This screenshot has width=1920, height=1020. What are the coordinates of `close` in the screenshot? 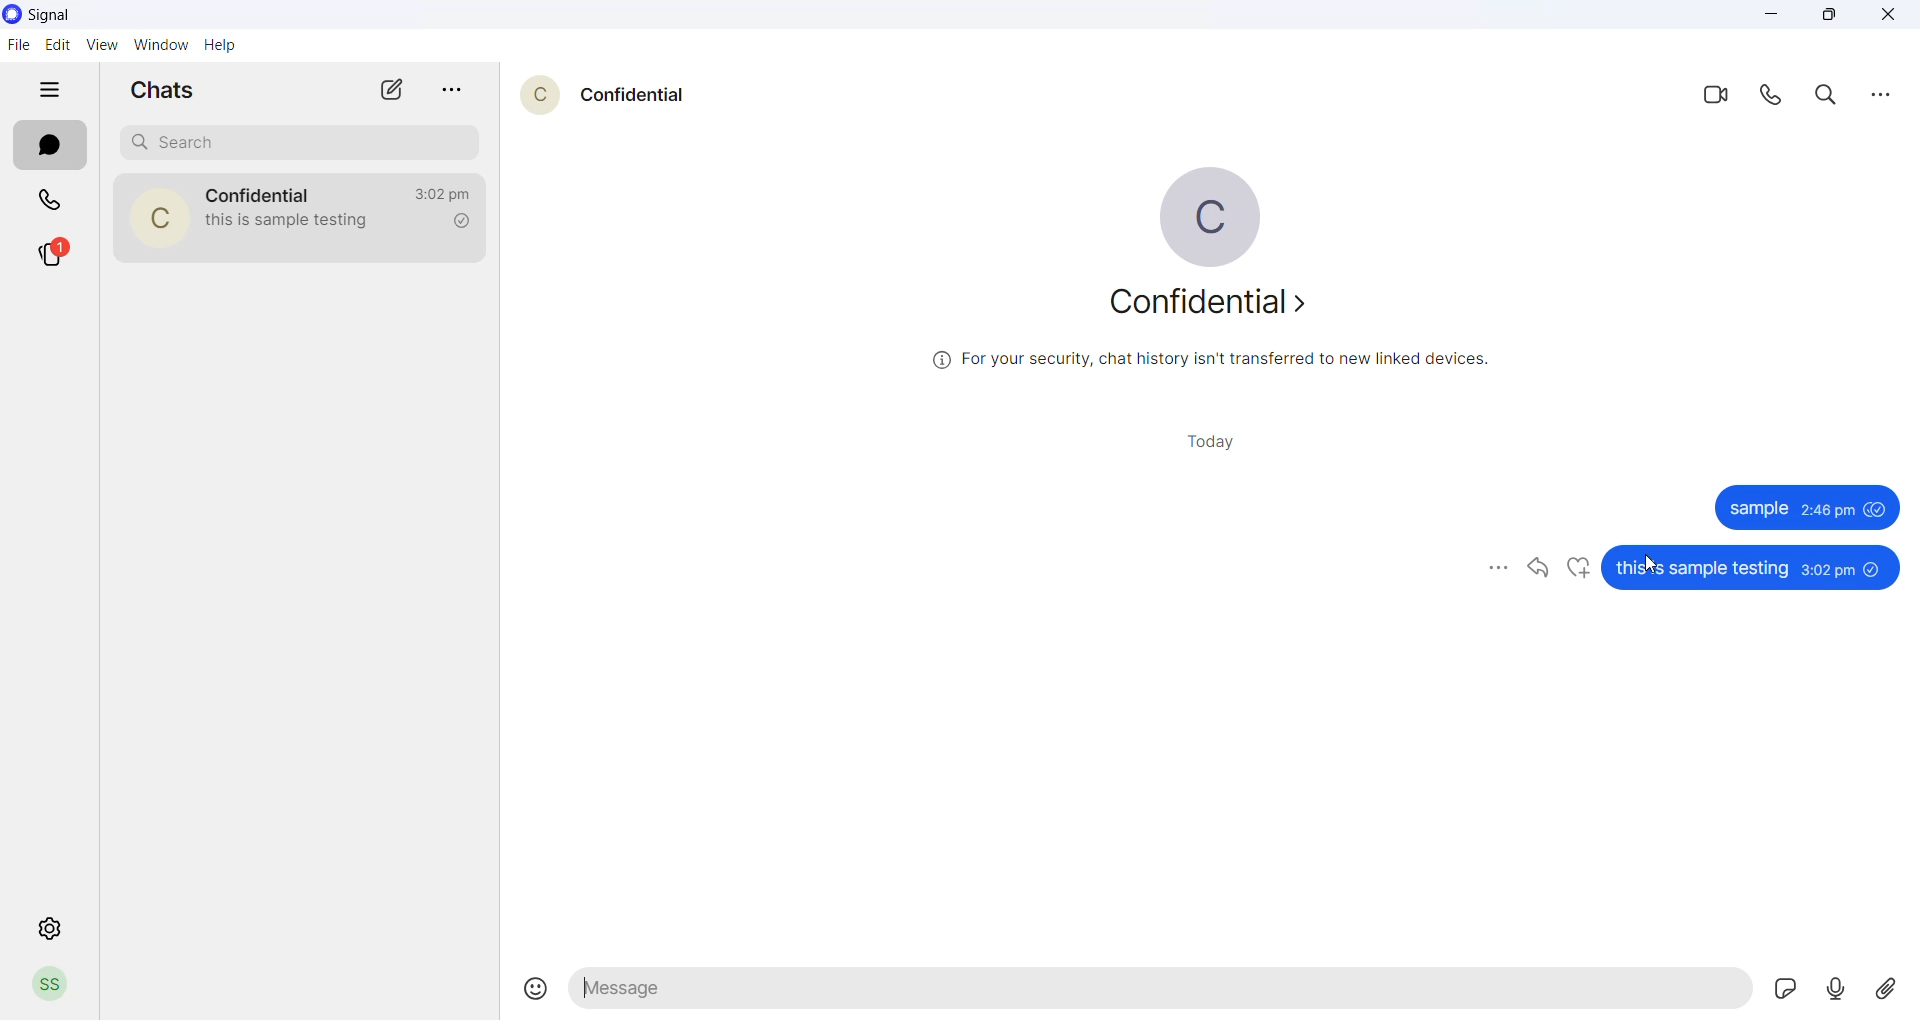 It's located at (1891, 16).